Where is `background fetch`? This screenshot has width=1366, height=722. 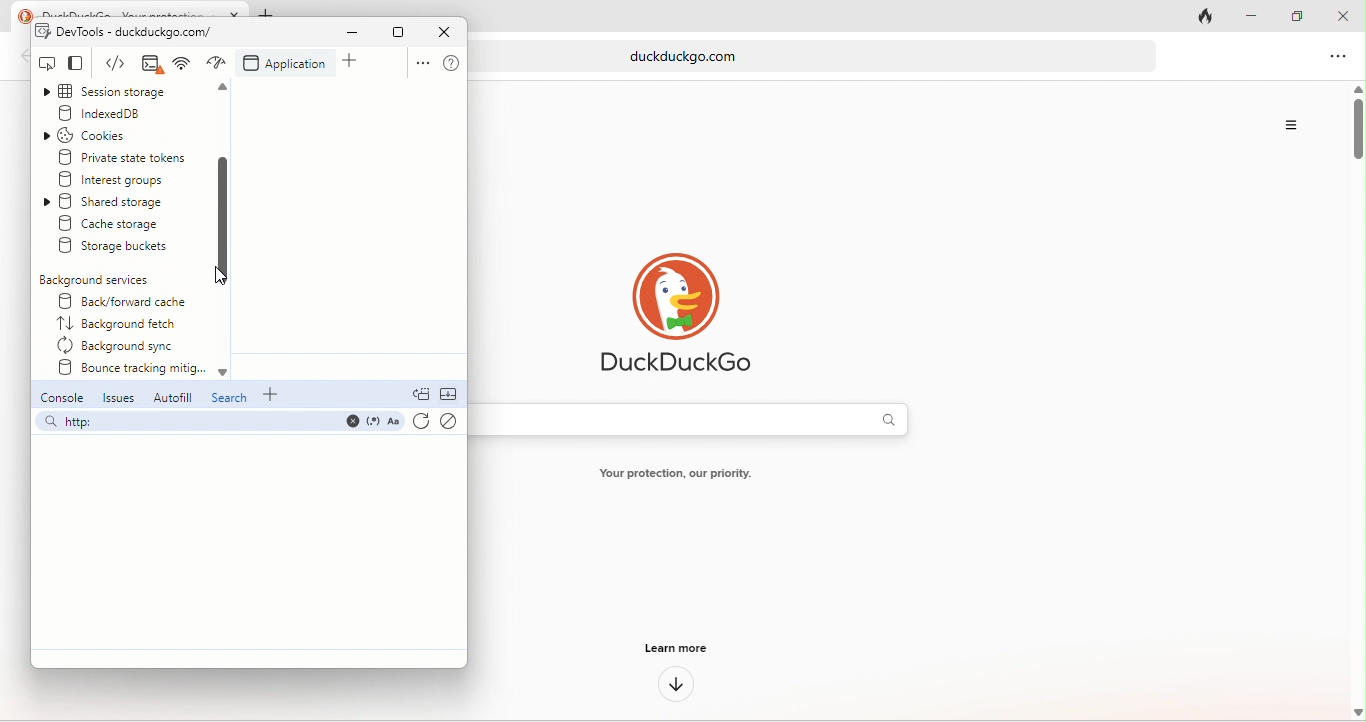 background fetch is located at coordinates (121, 322).